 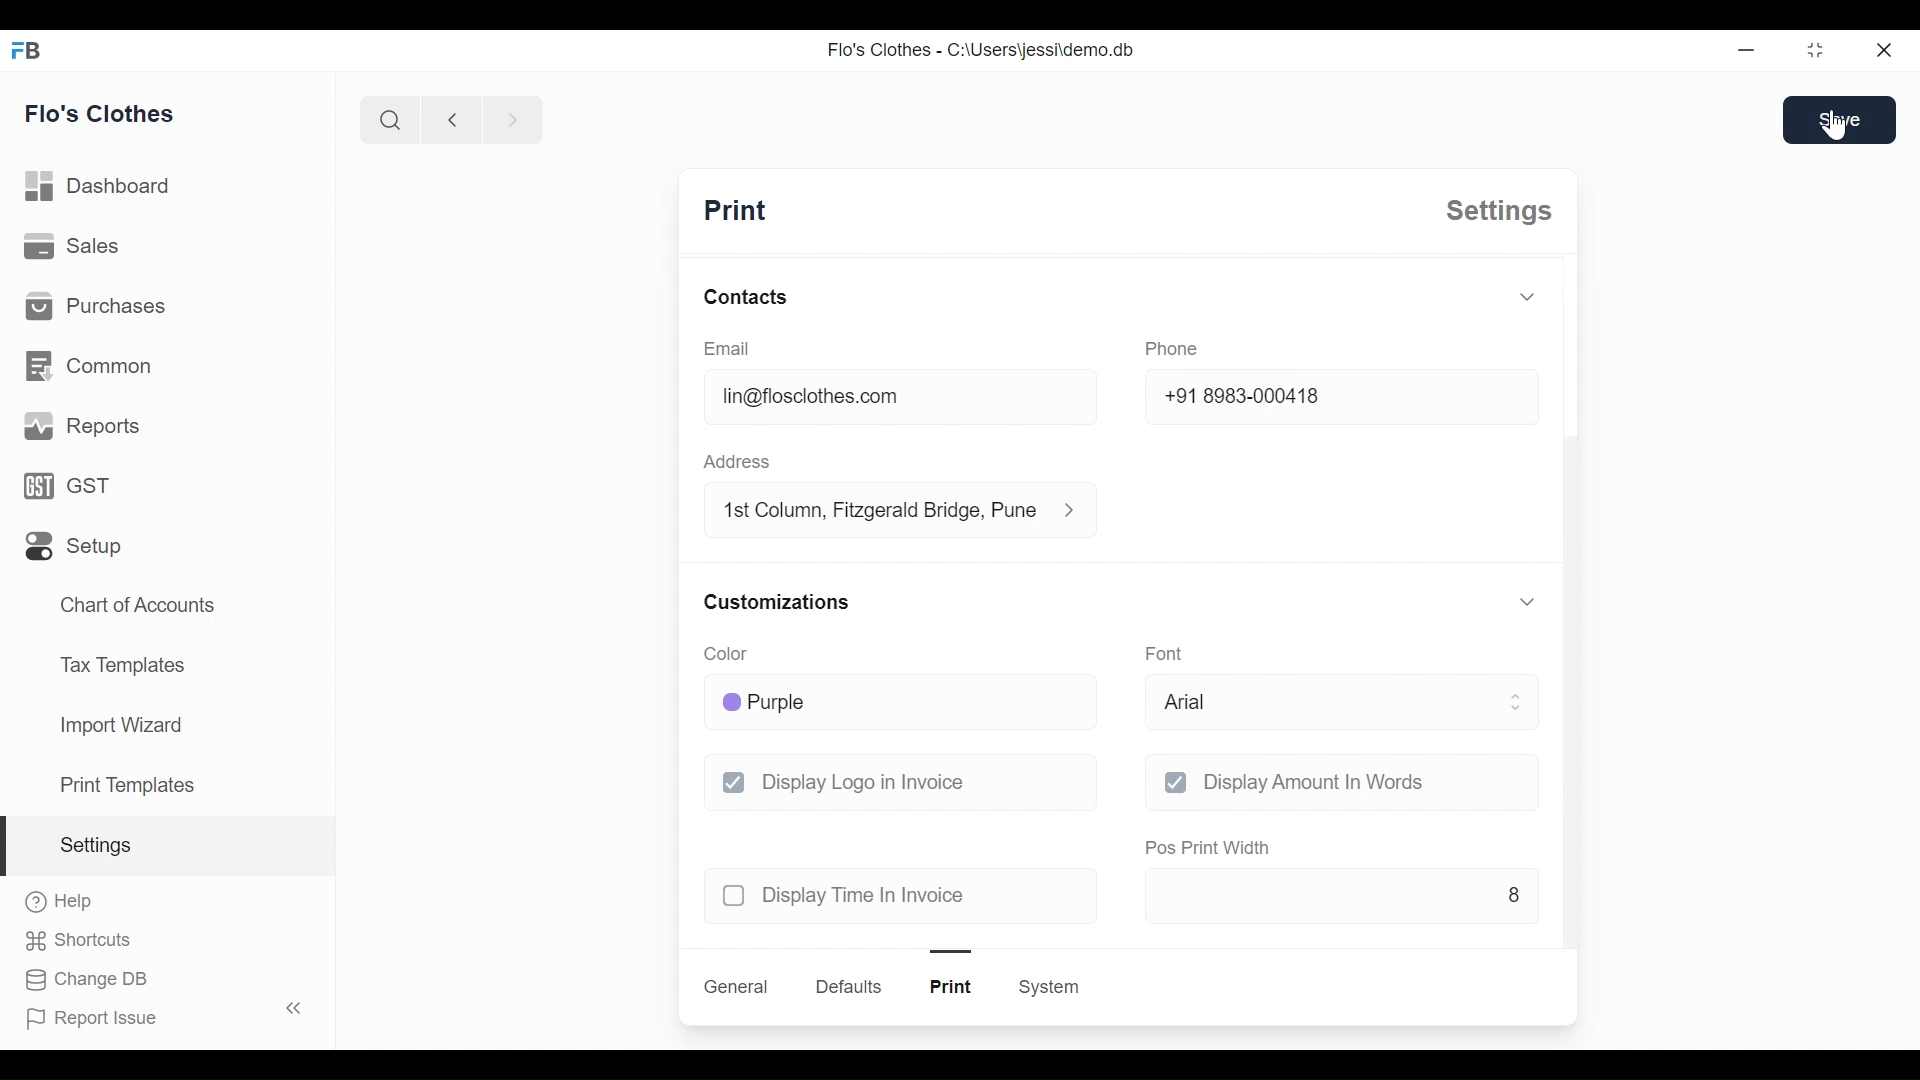 I want to click on print, so click(x=735, y=211).